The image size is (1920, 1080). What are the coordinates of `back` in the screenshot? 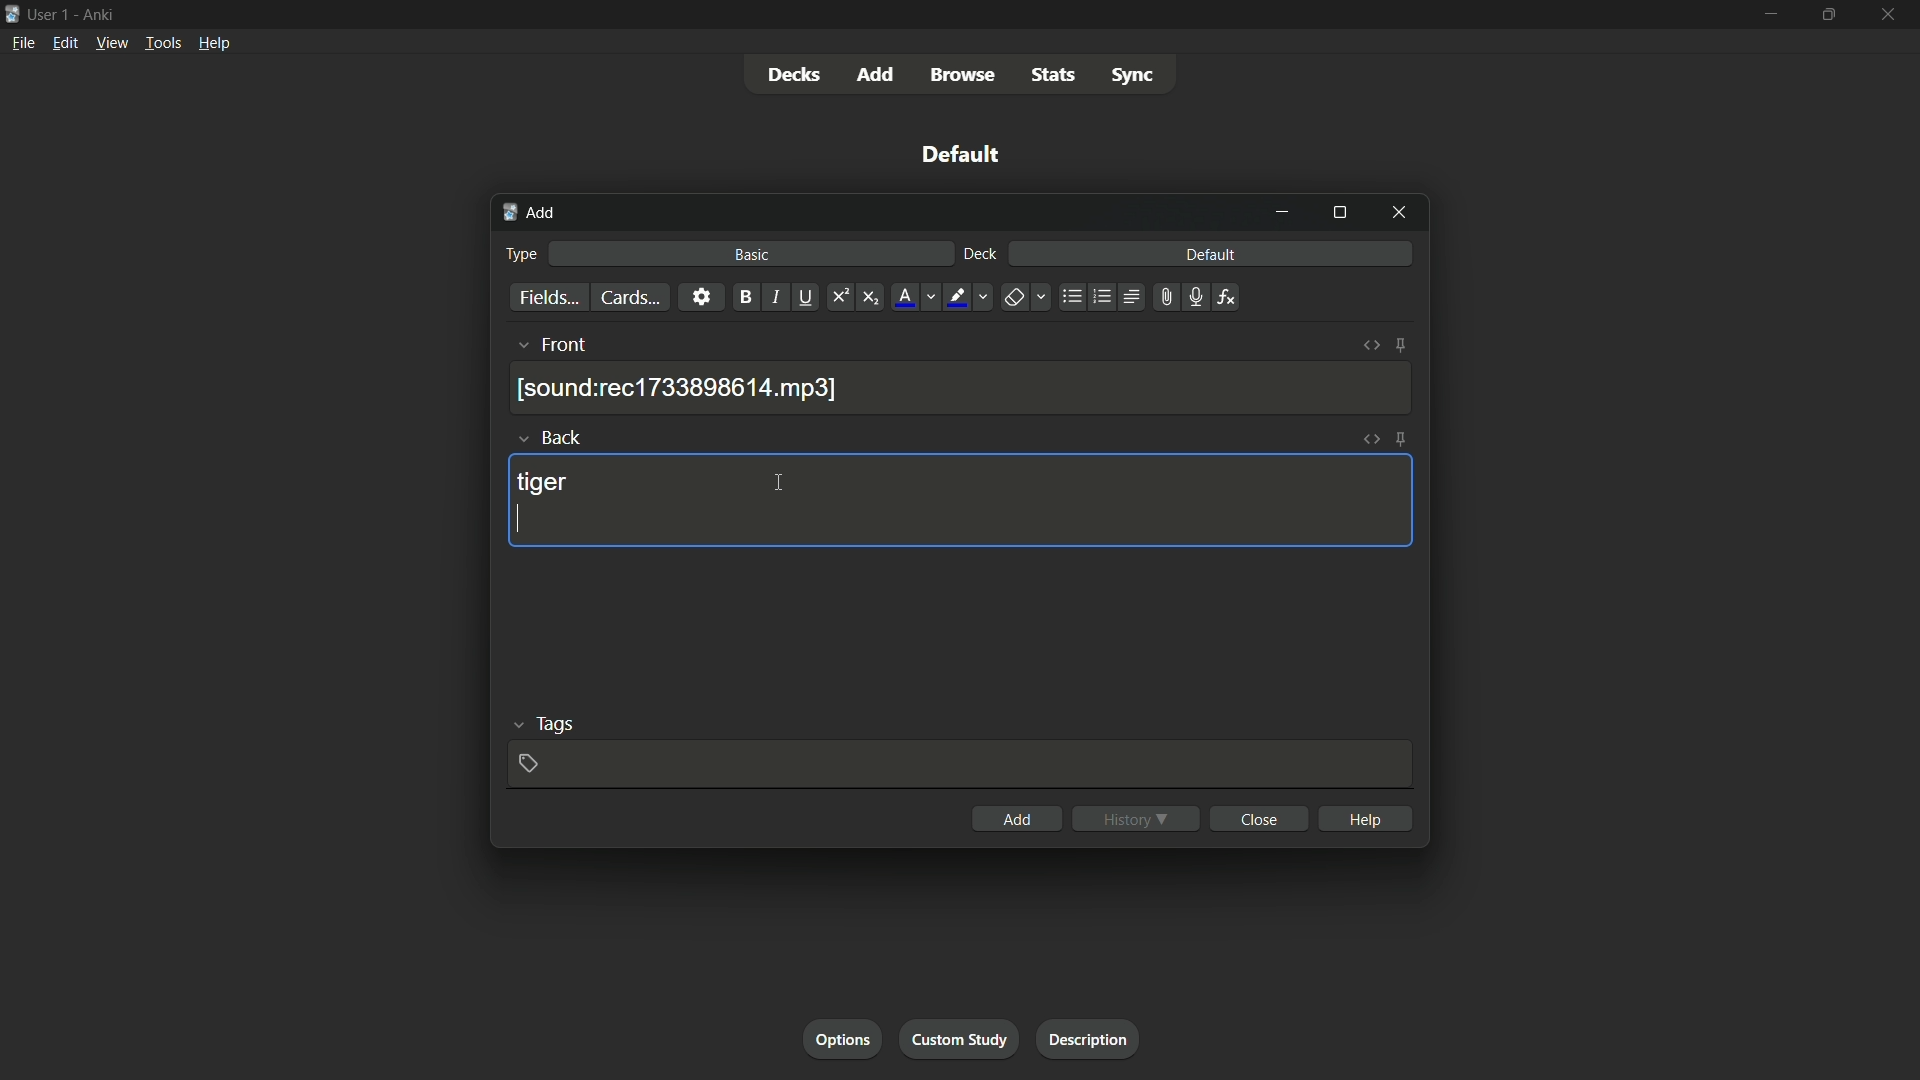 It's located at (565, 437).